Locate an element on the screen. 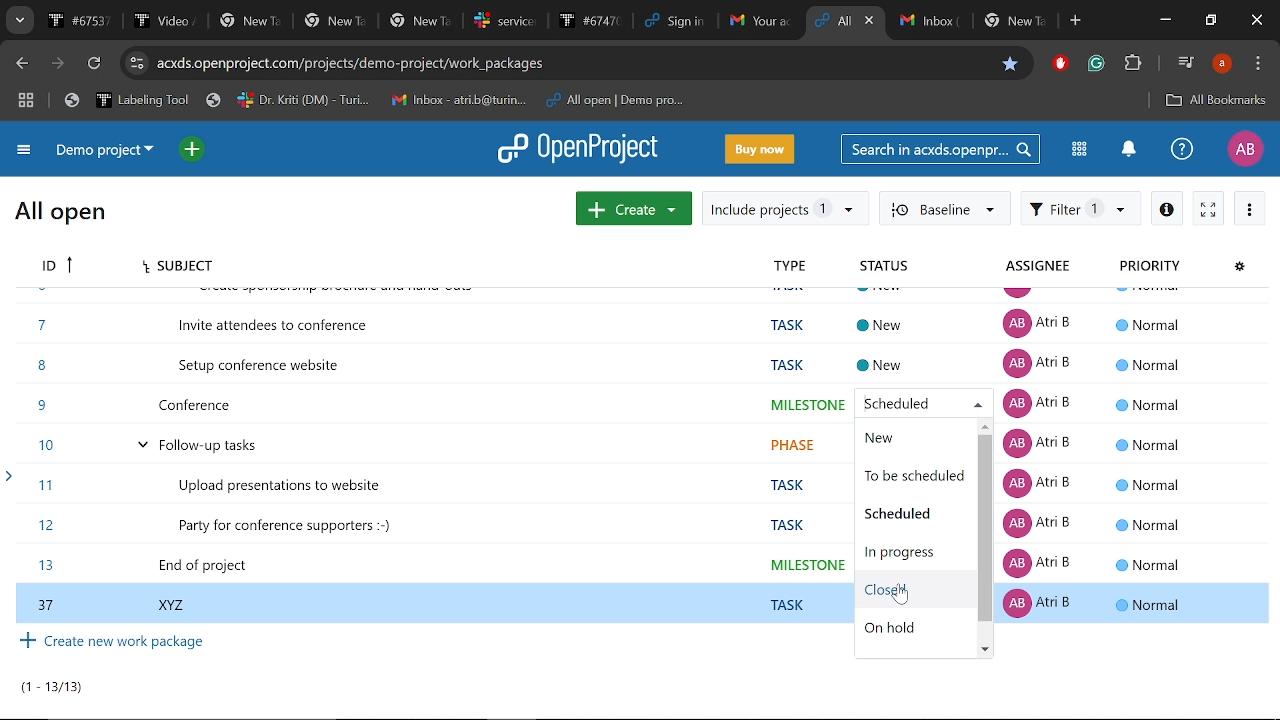  Create new work package is located at coordinates (113, 644).